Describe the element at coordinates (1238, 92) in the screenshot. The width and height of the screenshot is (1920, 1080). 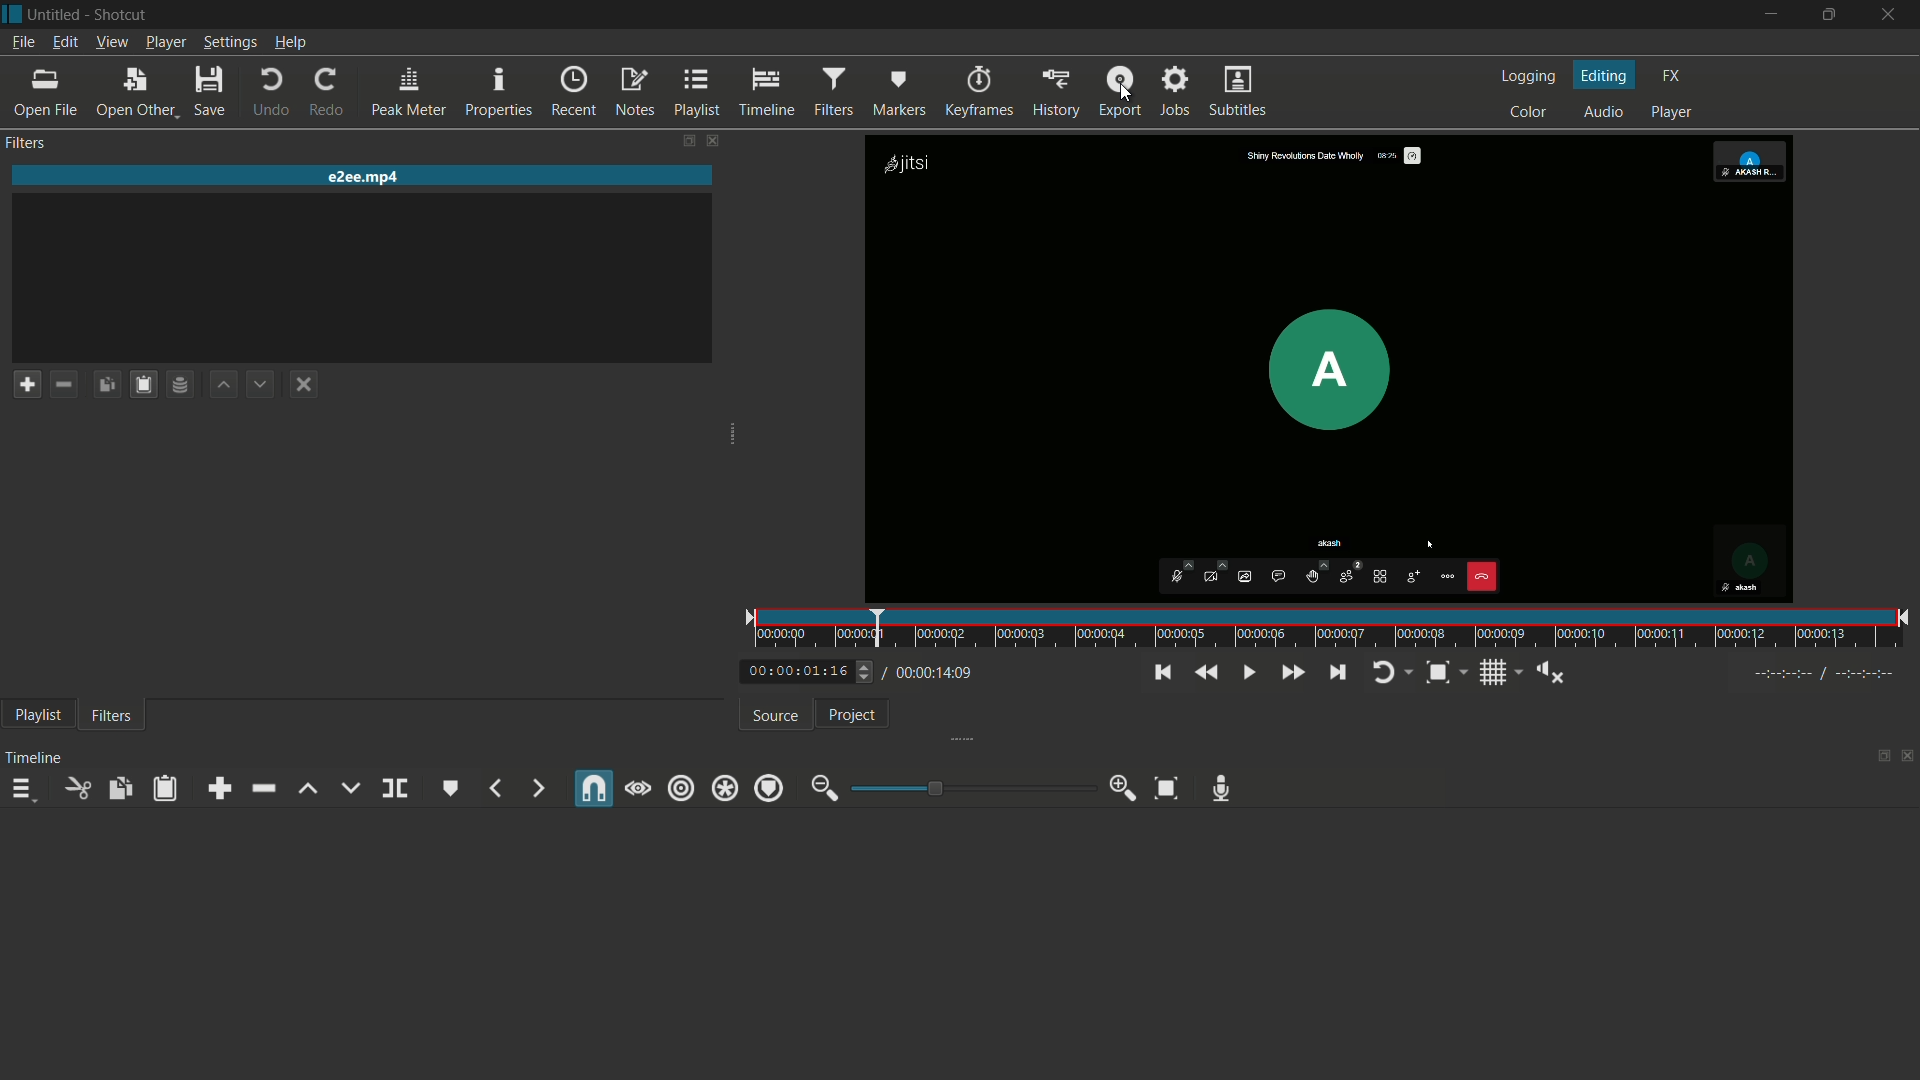
I see `subtitles` at that location.